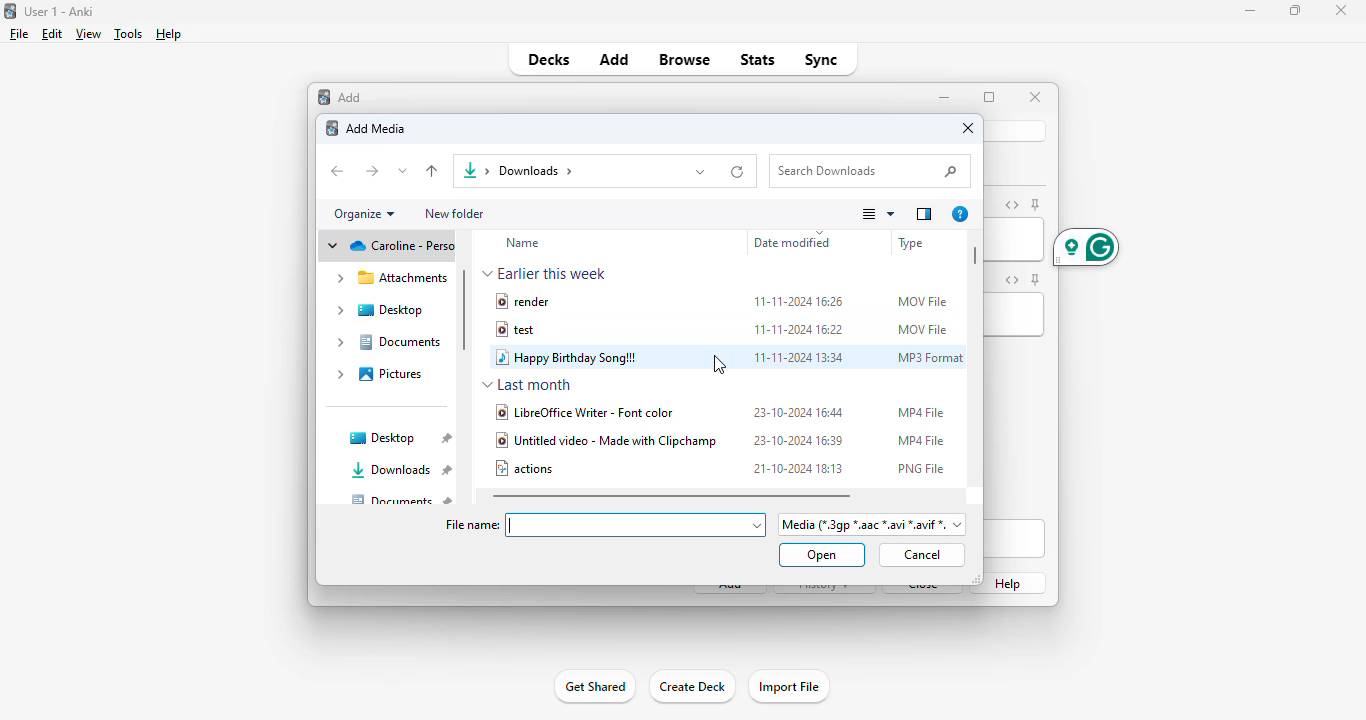 This screenshot has width=1366, height=720. I want to click on up to "desktop", so click(432, 172).